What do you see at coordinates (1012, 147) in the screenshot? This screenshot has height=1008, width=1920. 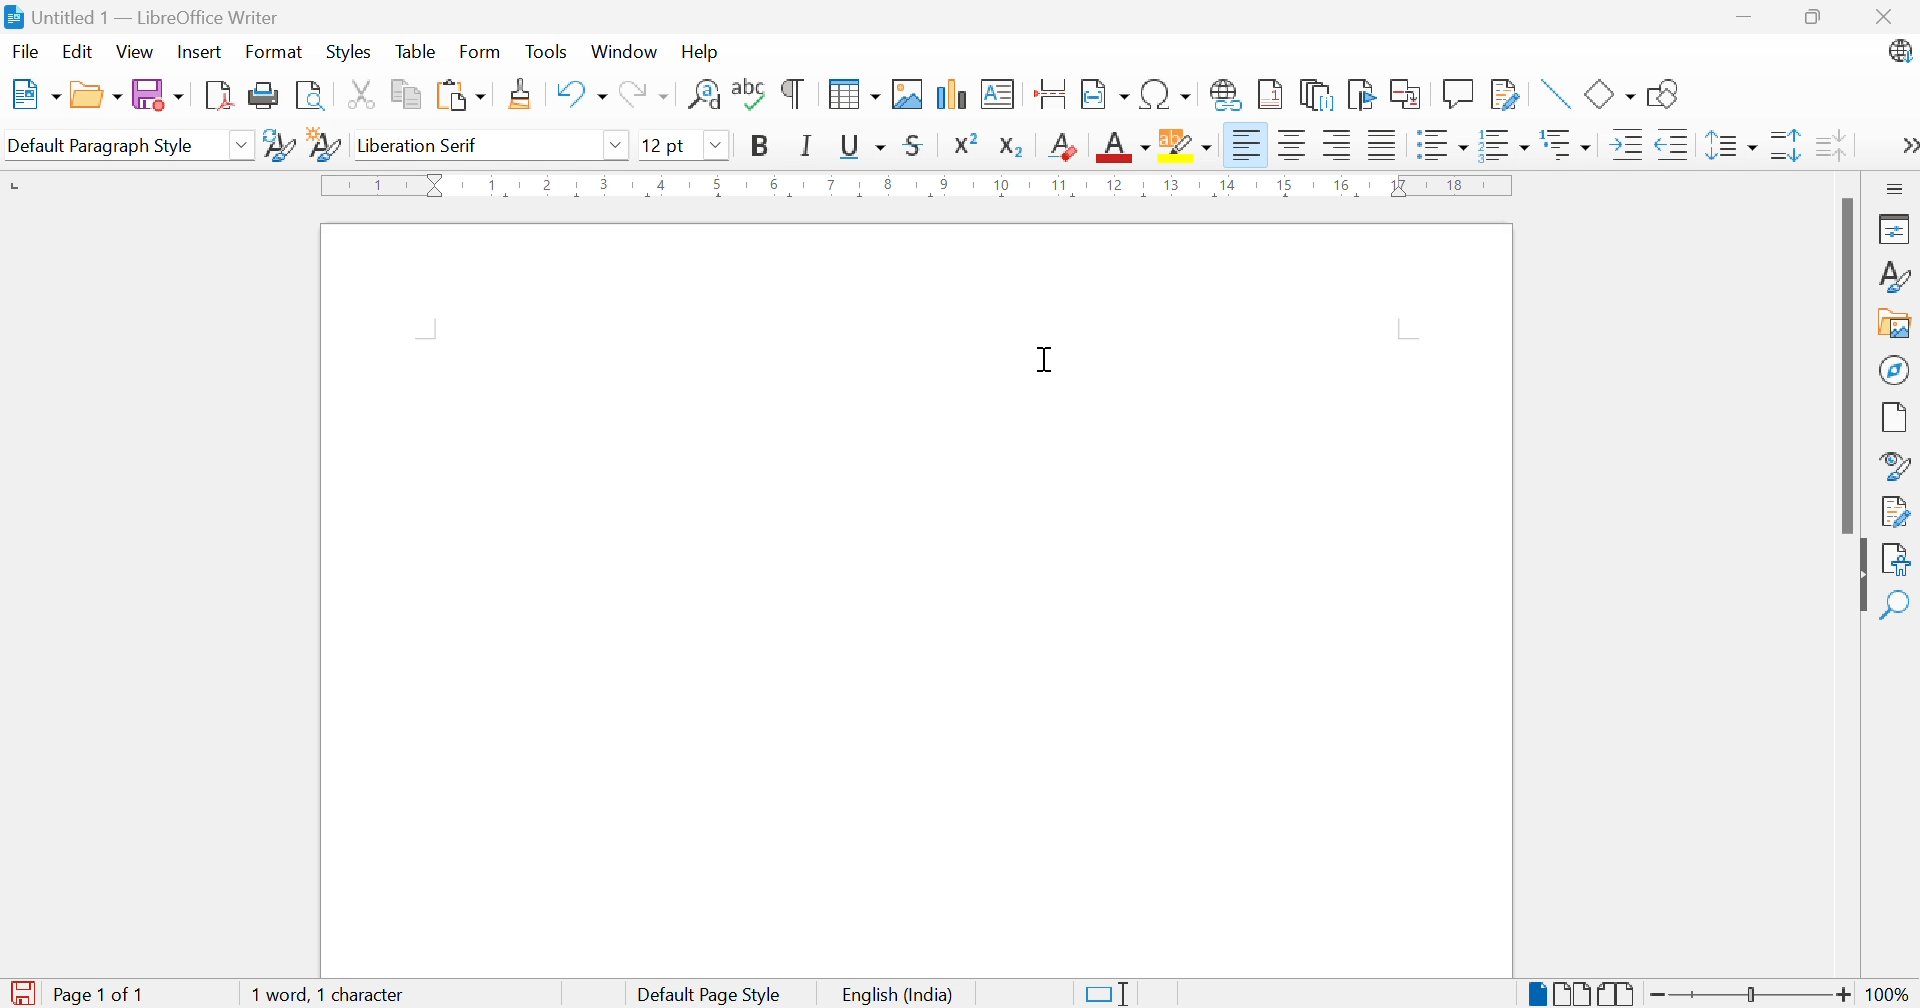 I see `Subscript` at bounding box center [1012, 147].